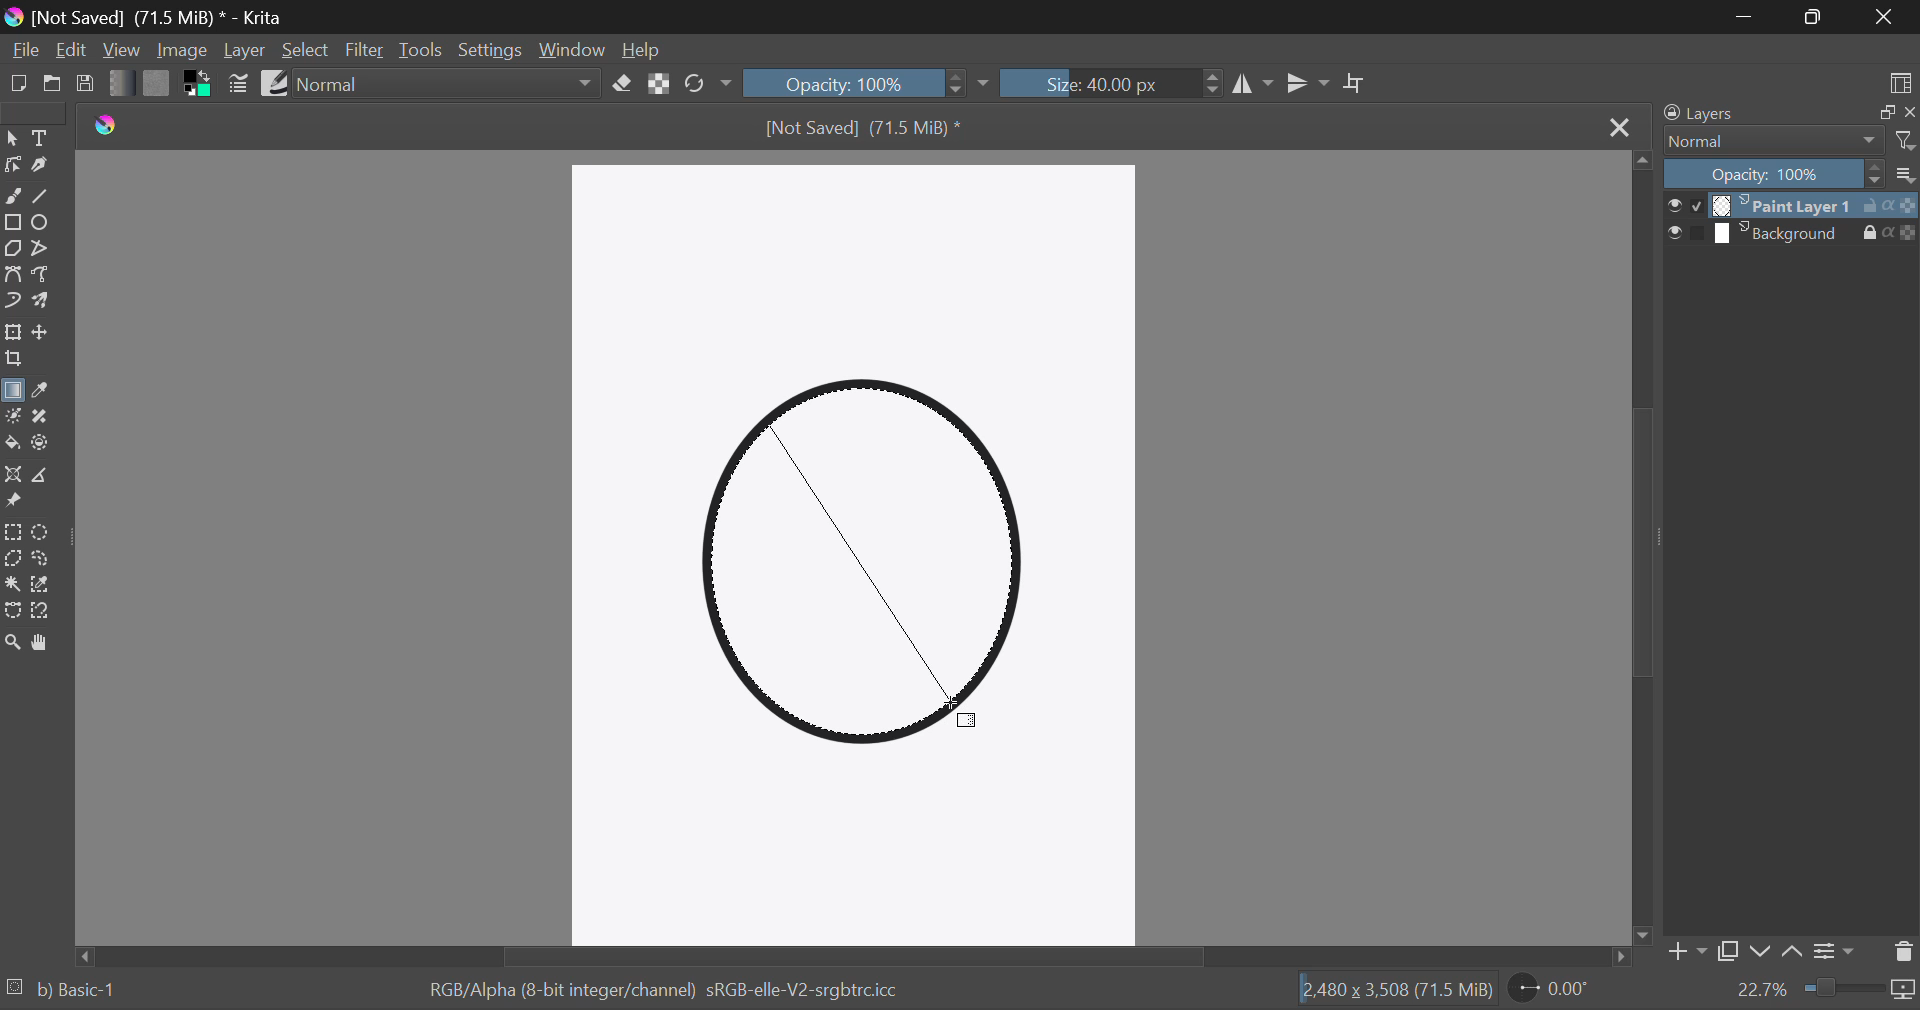  What do you see at coordinates (14, 583) in the screenshot?
I see `Continuous Selection` at bounding box center [14, 583].